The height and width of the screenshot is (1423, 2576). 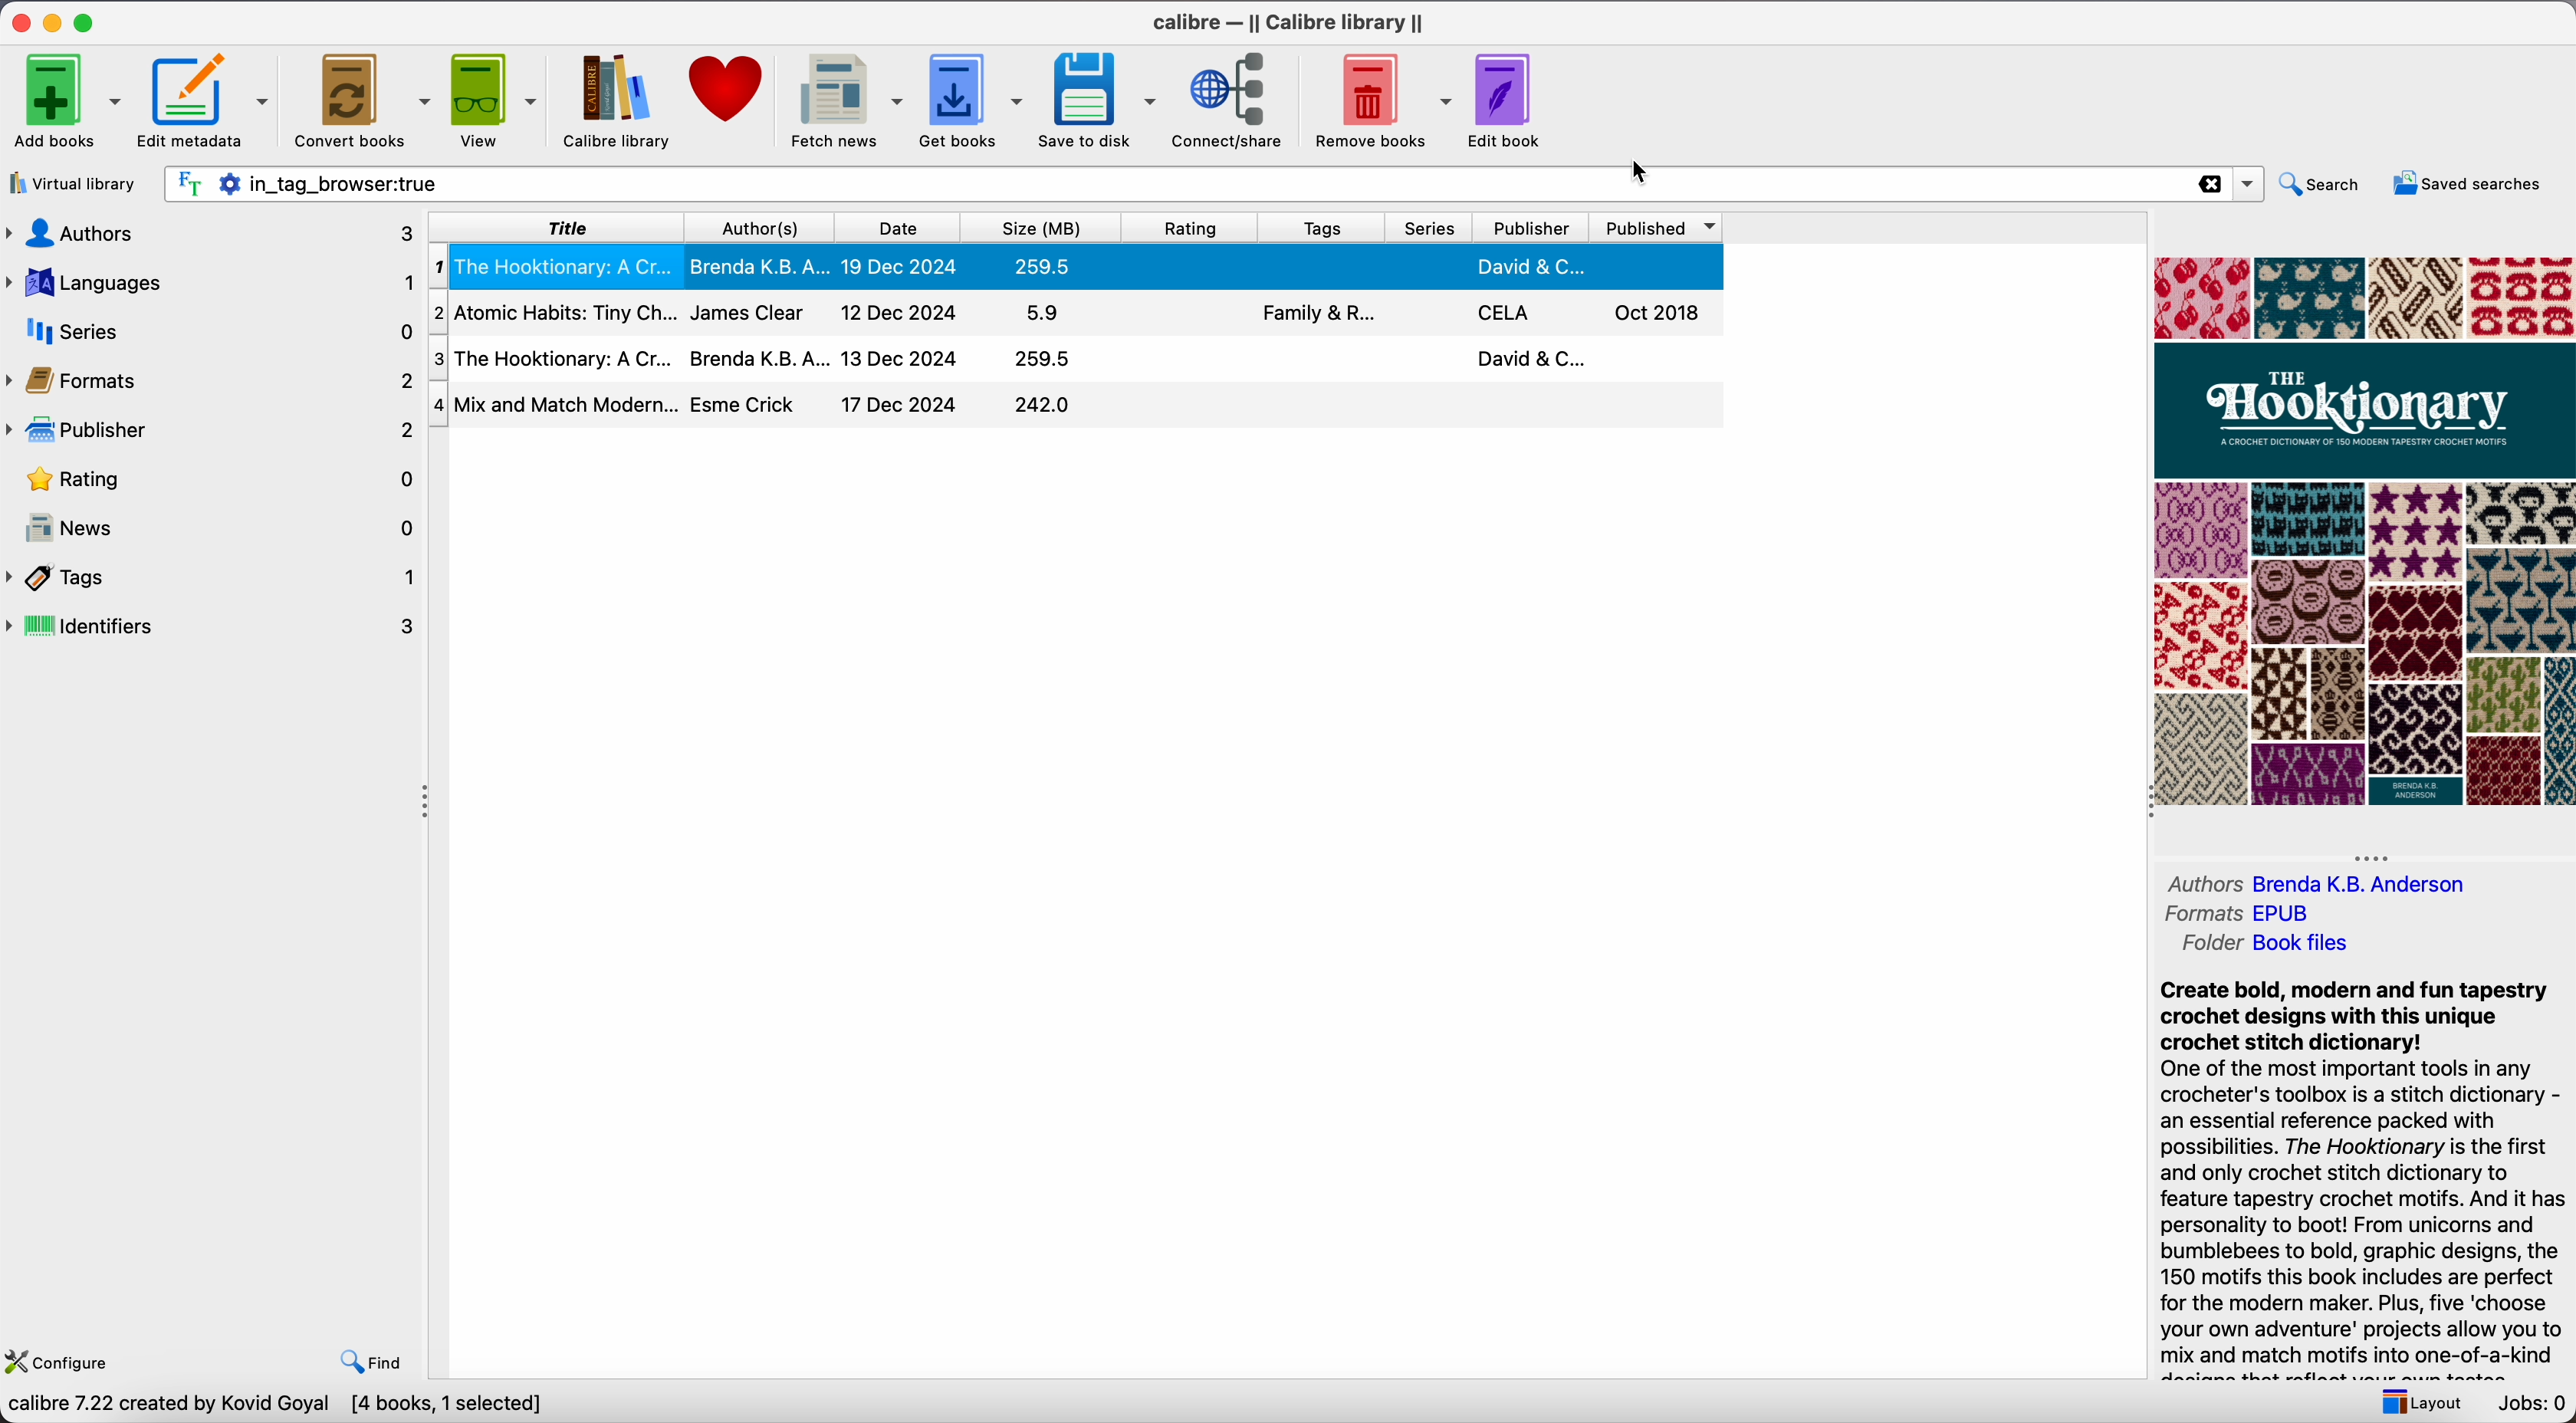 What do you see at coordinates (1039, 405) in the screenshot?
I see `242.0` at bounding box center [1039, 405].